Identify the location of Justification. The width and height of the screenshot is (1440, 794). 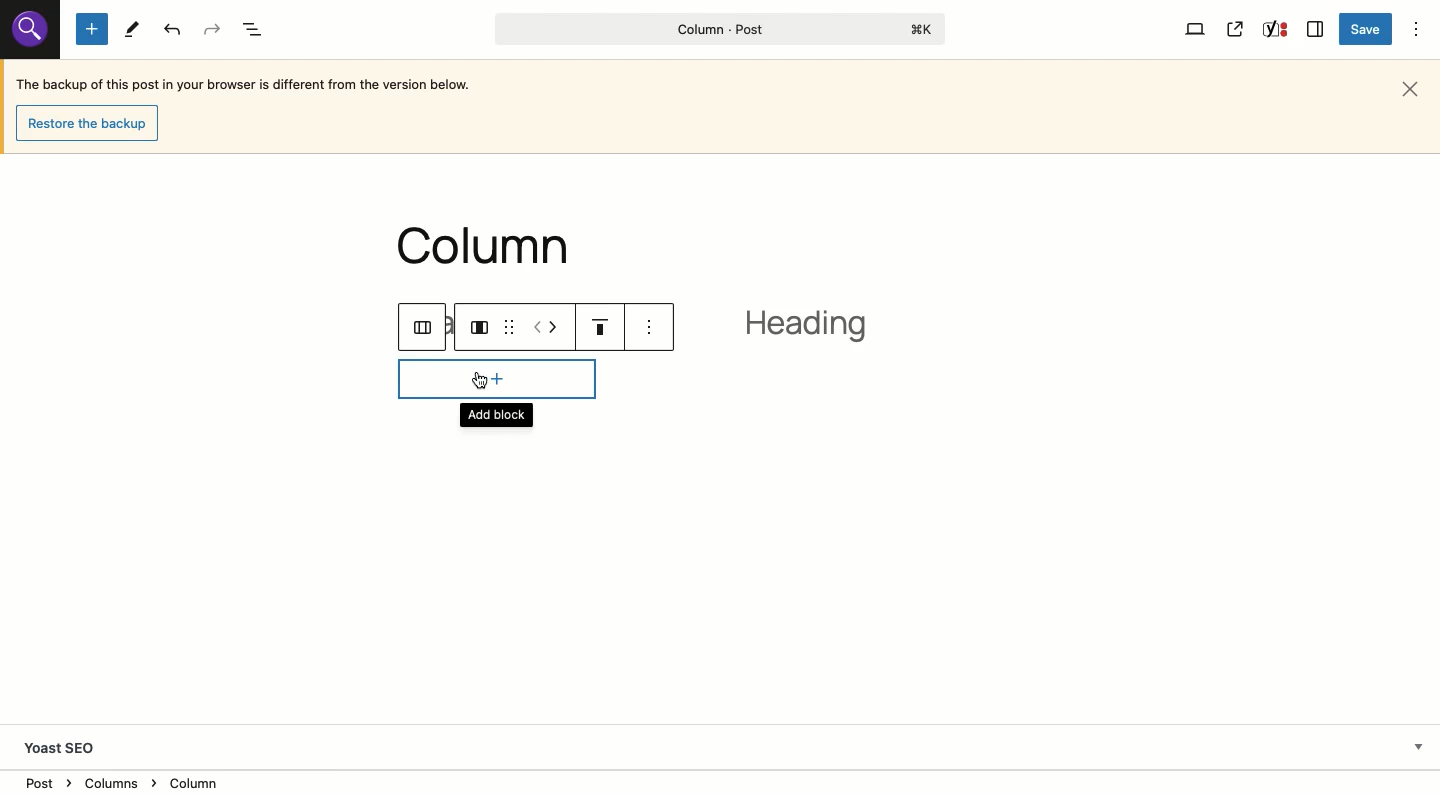
(600, 325).